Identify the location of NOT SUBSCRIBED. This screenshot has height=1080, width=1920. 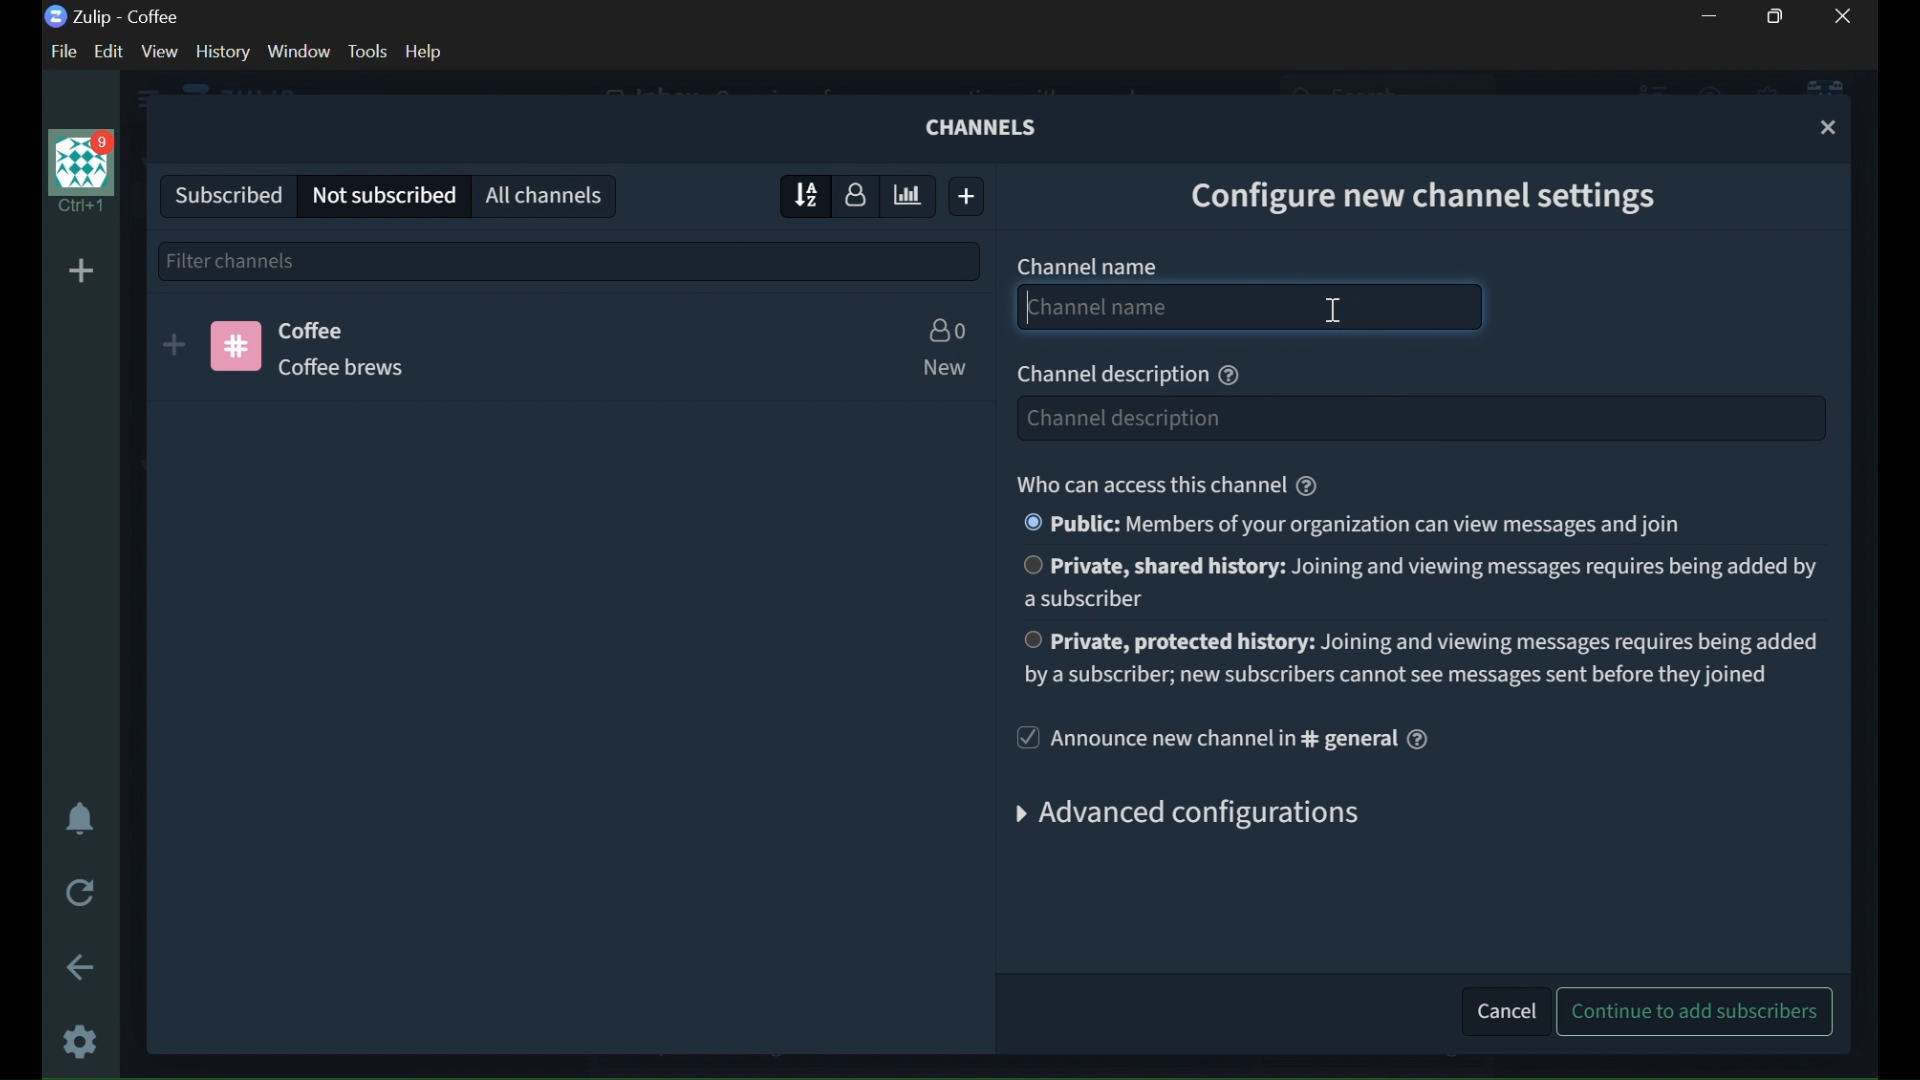
(384, 196).